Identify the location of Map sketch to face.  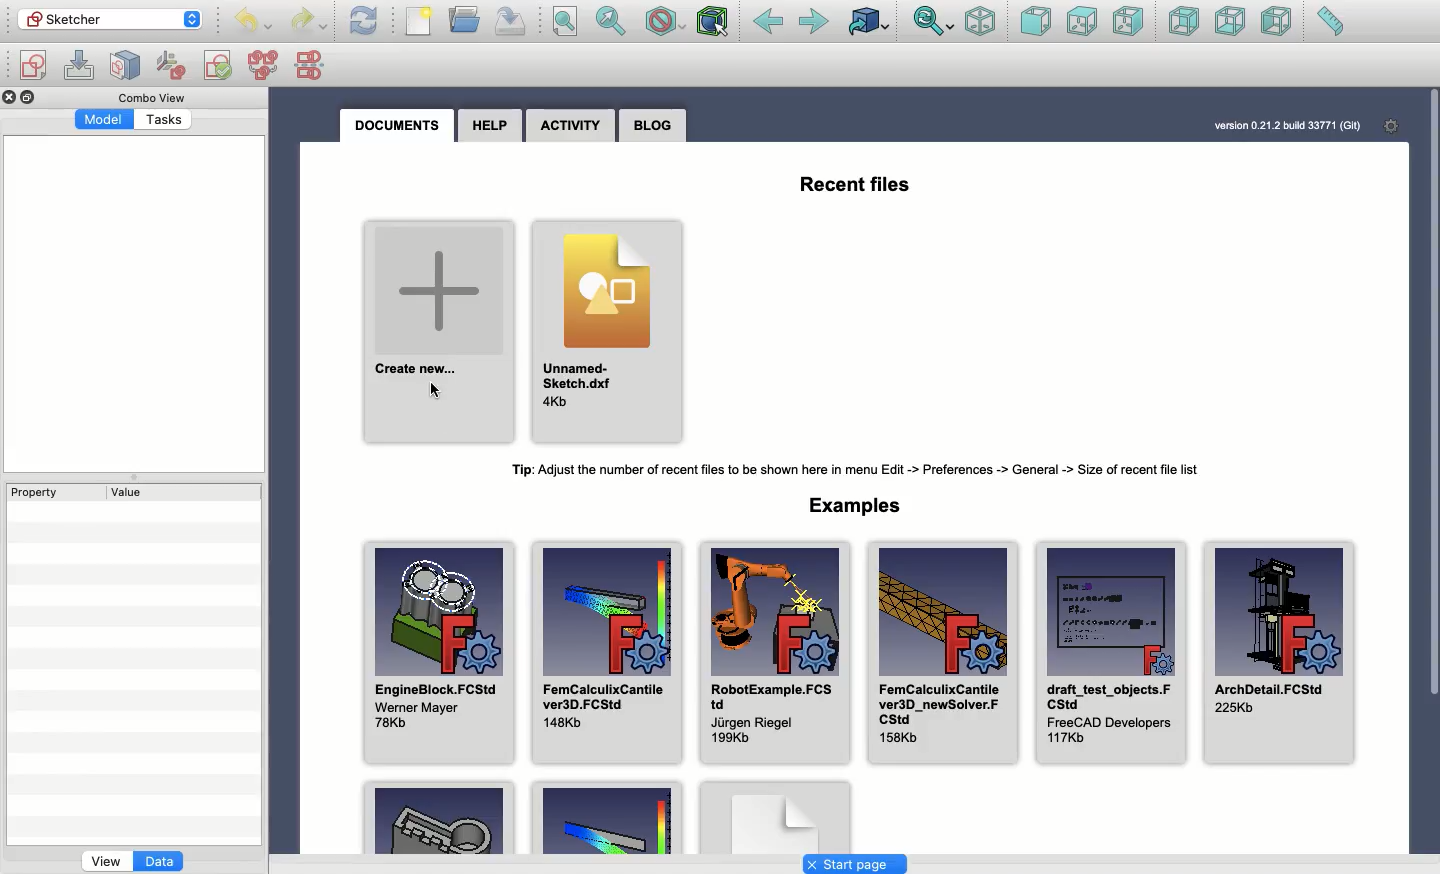
(130, 66).